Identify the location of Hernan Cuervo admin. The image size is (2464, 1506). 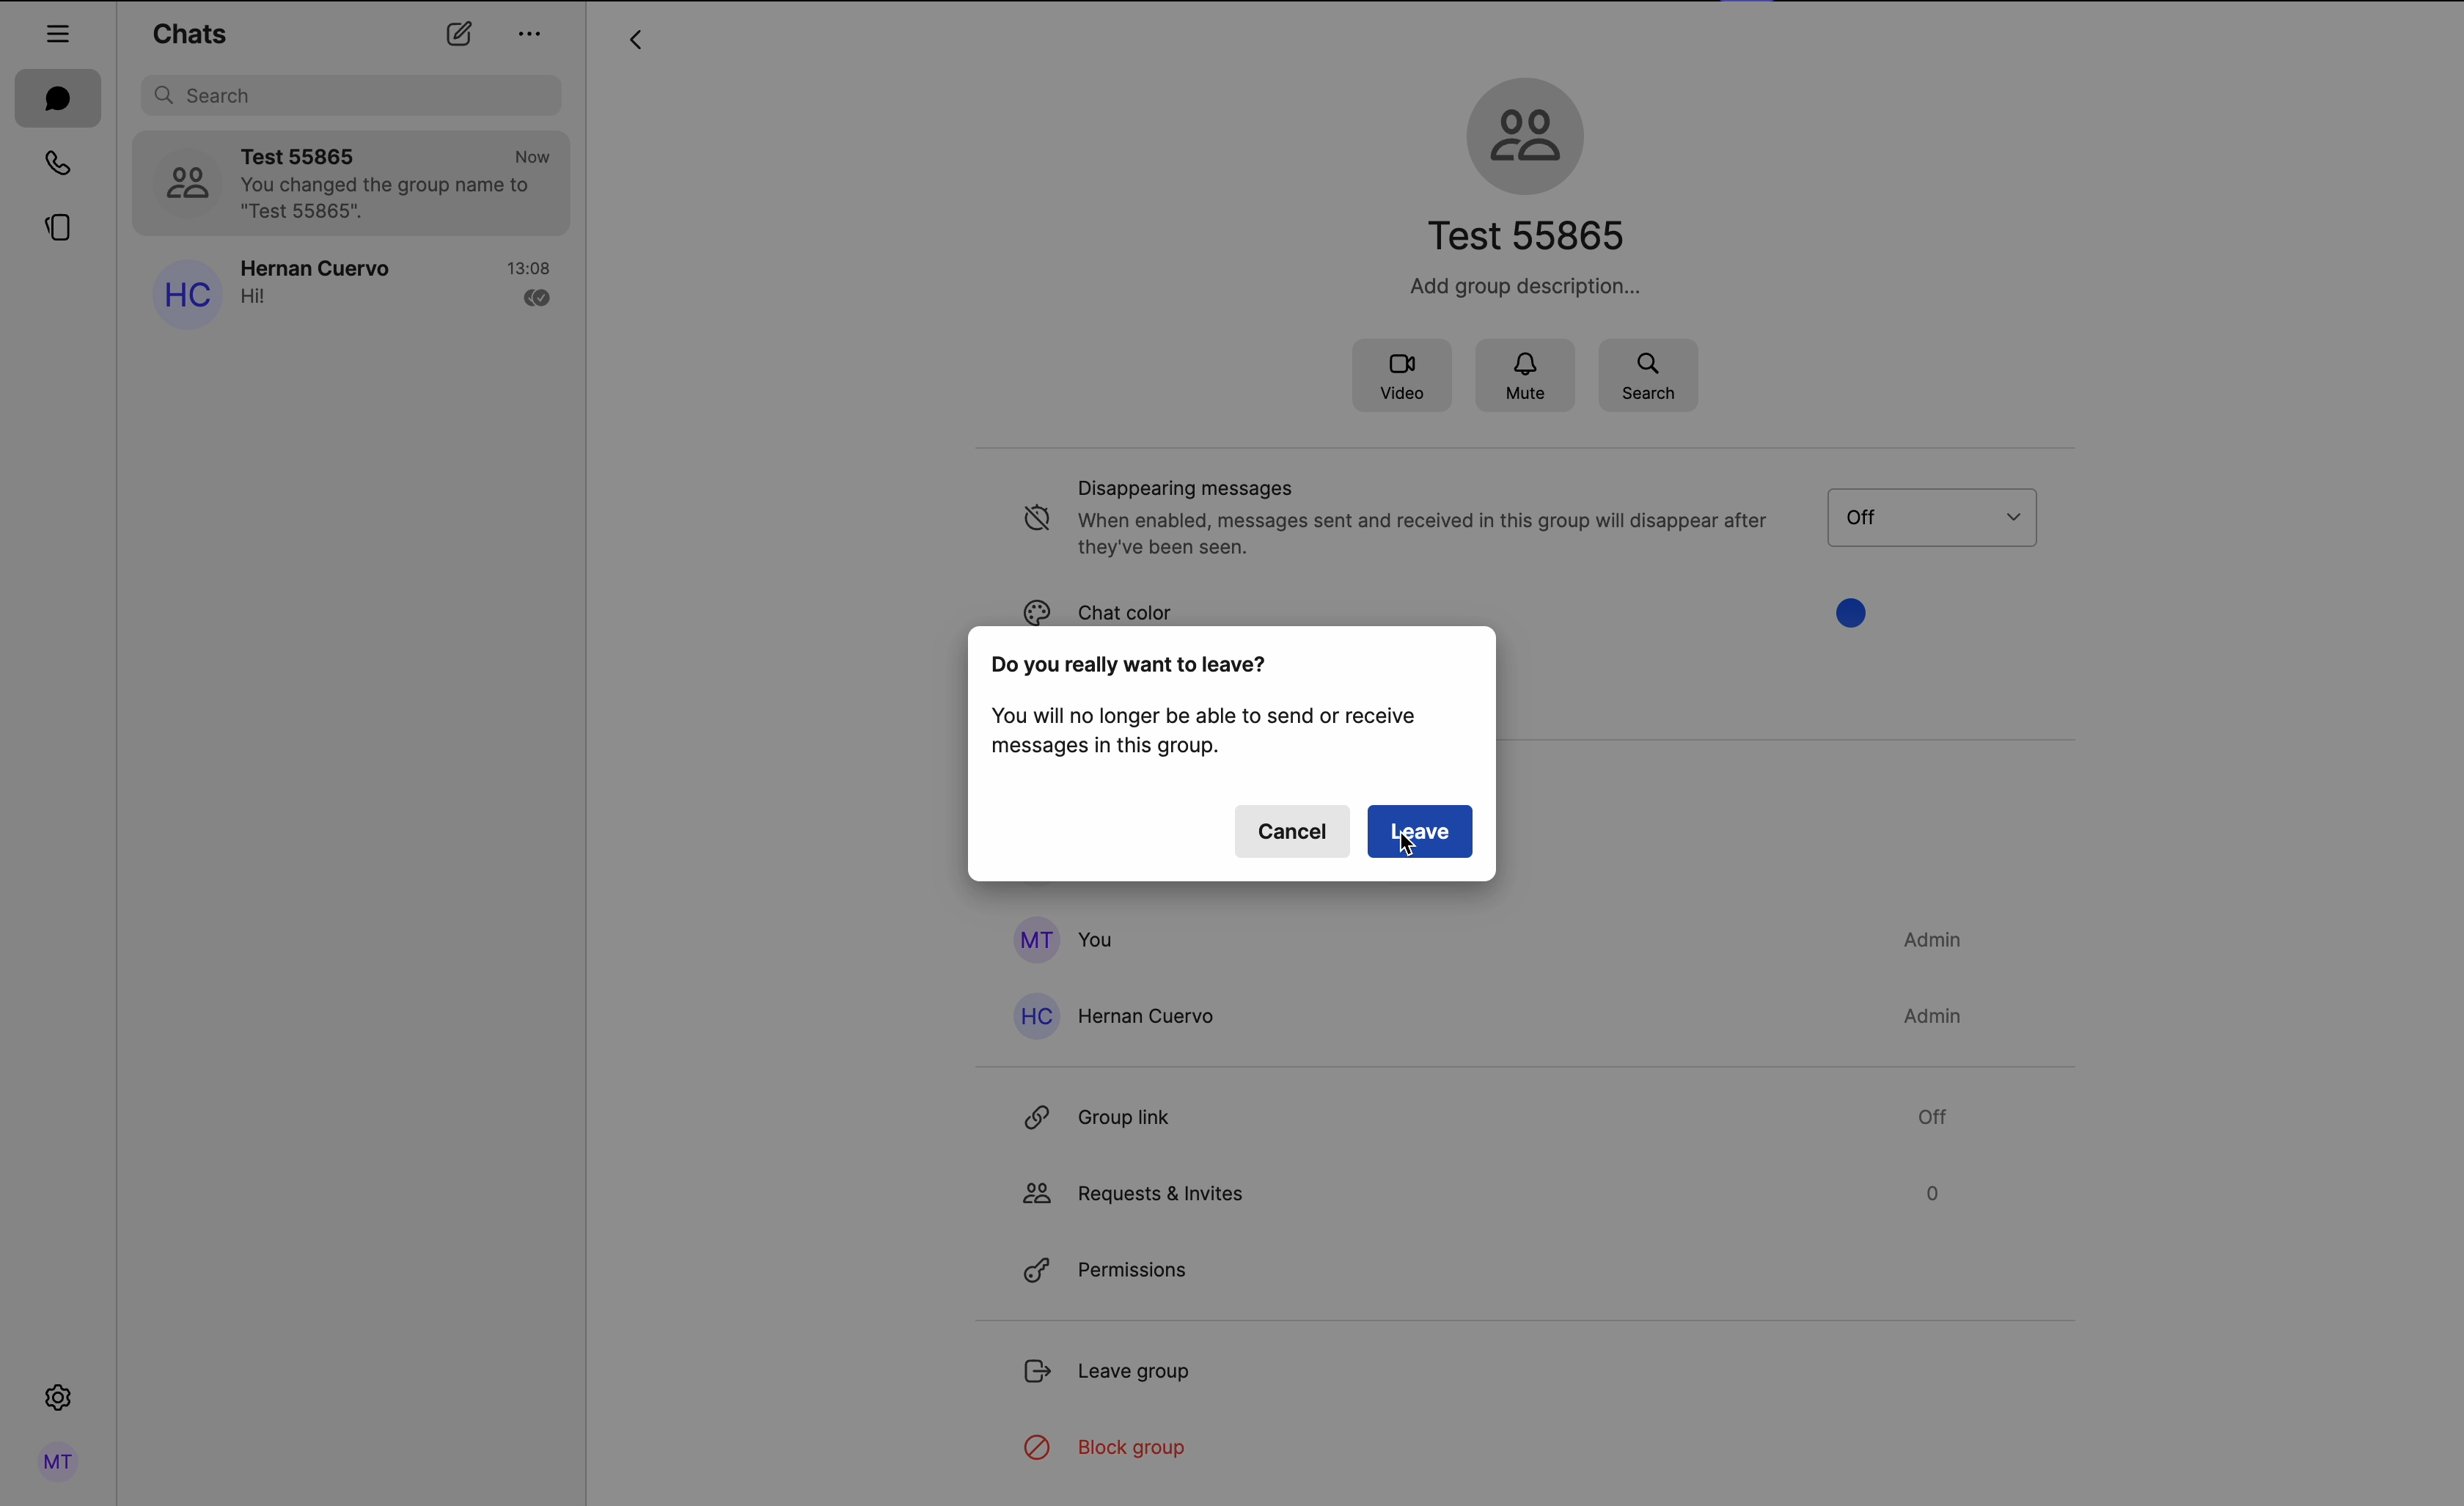
(1494, 1016).